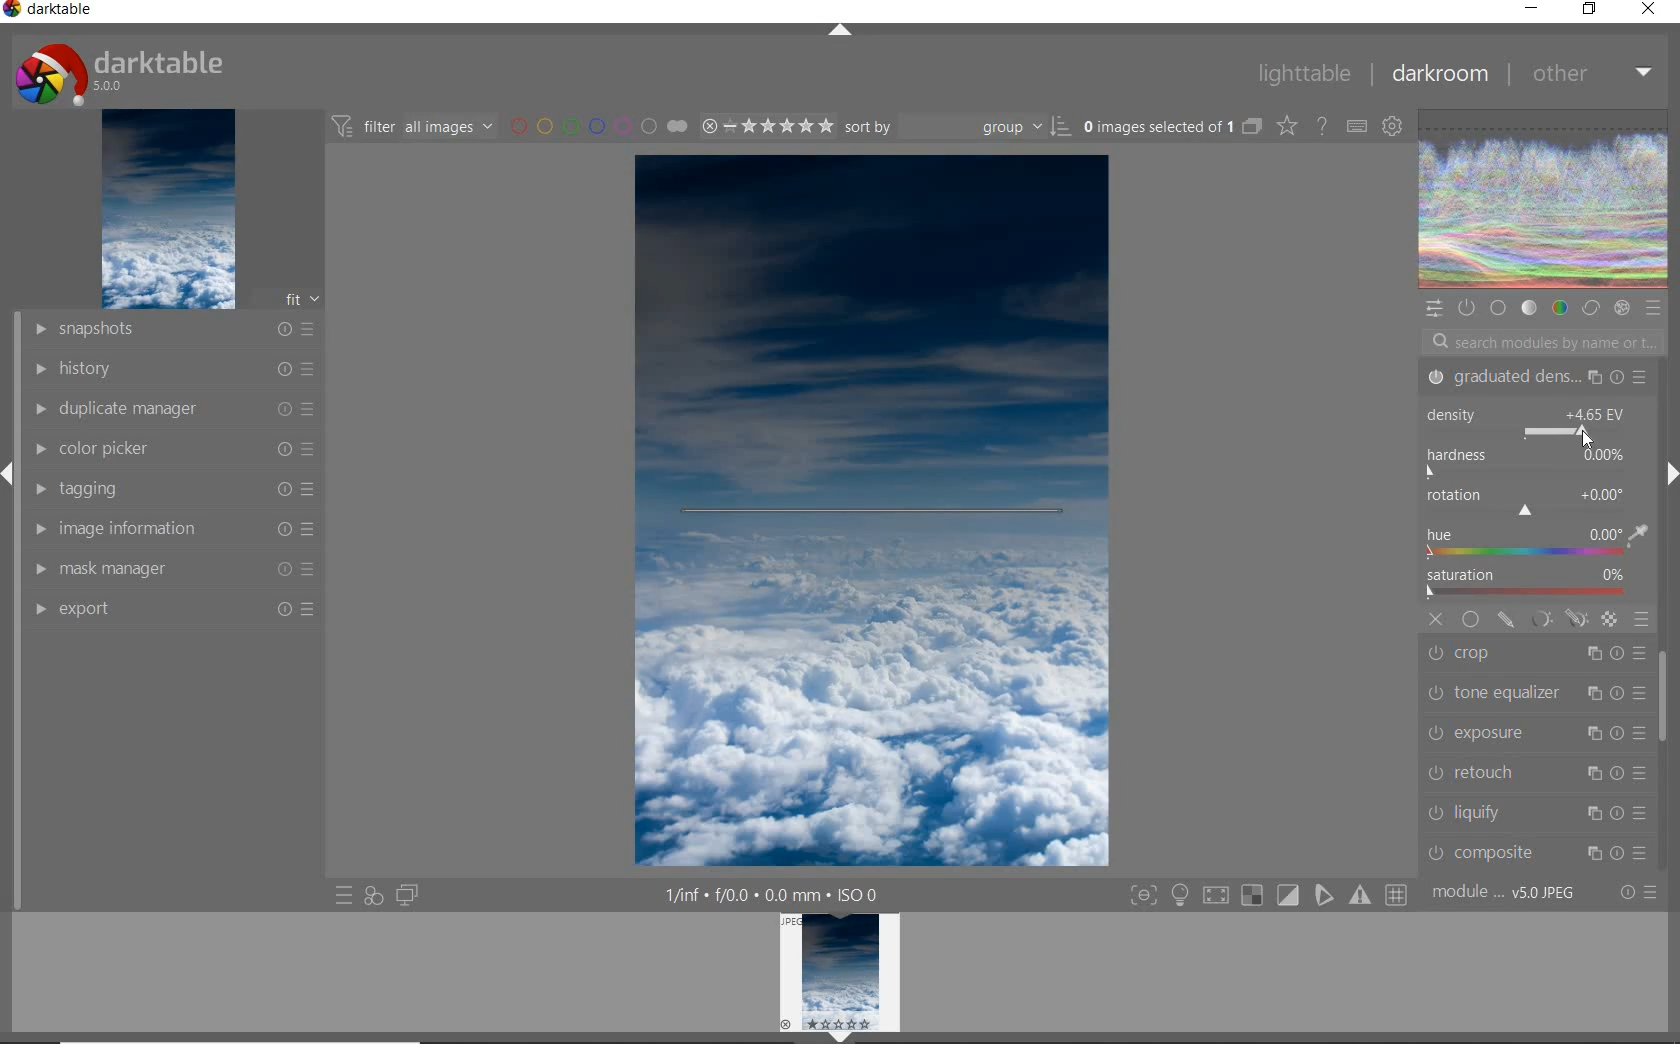 Image resolution: width=1680 pixels, height=1044 pixels. Describe the element at coordinates (1670, 474) in the screenshot. I see `Next` at that location.